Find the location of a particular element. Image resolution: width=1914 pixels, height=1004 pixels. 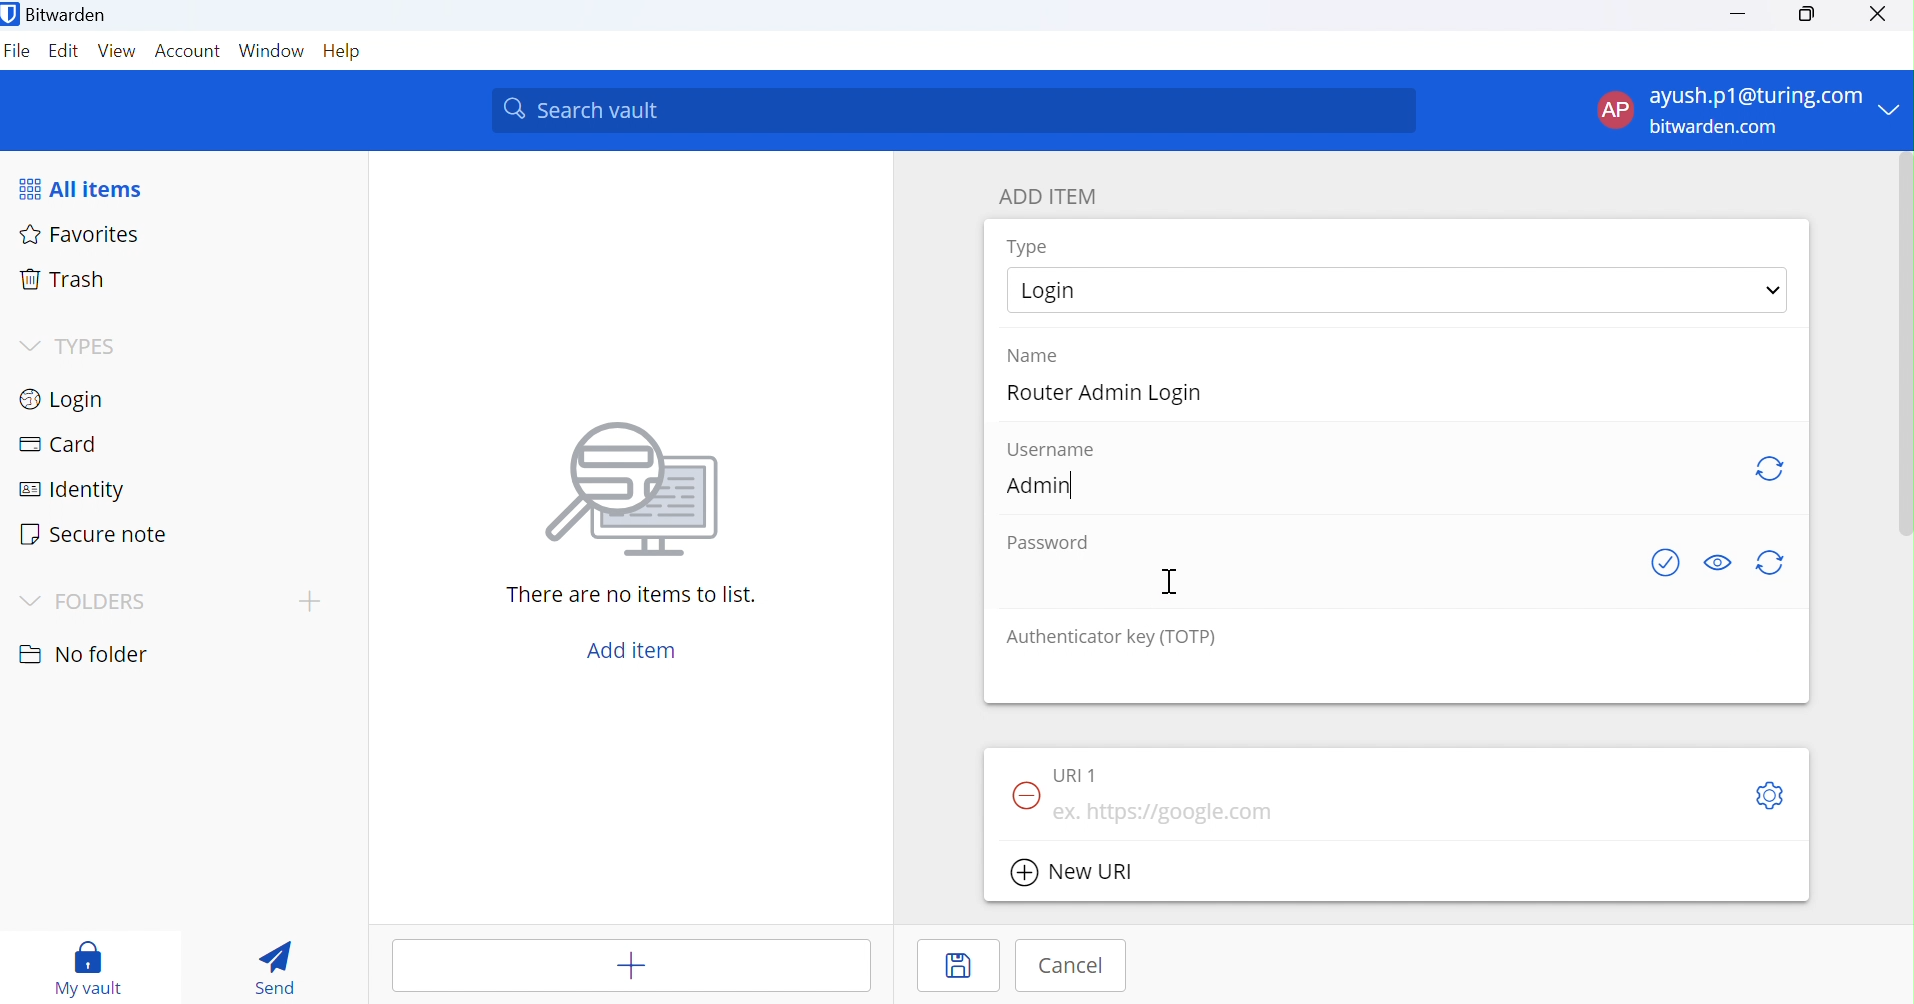

Admin is located at coordinates (1045, 486).